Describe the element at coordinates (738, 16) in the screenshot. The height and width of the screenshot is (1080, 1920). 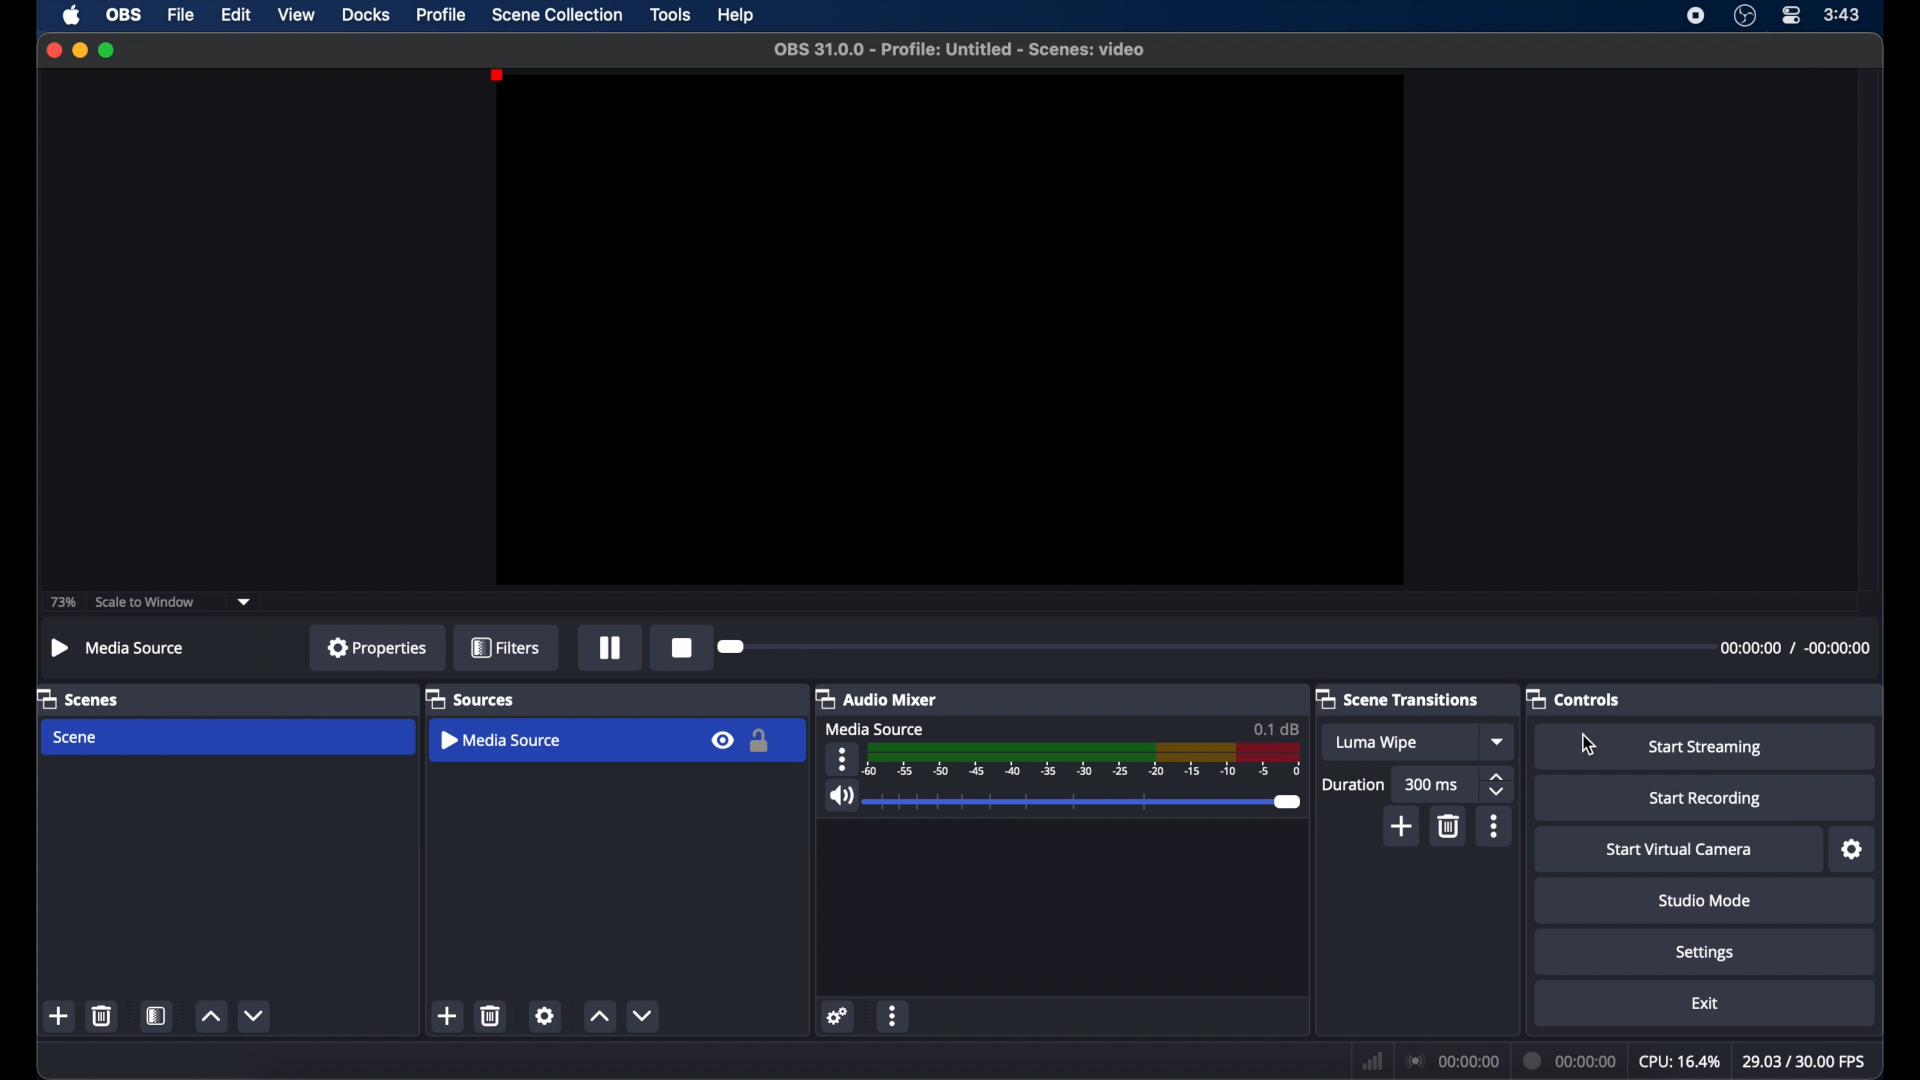
I see `help` at that location.